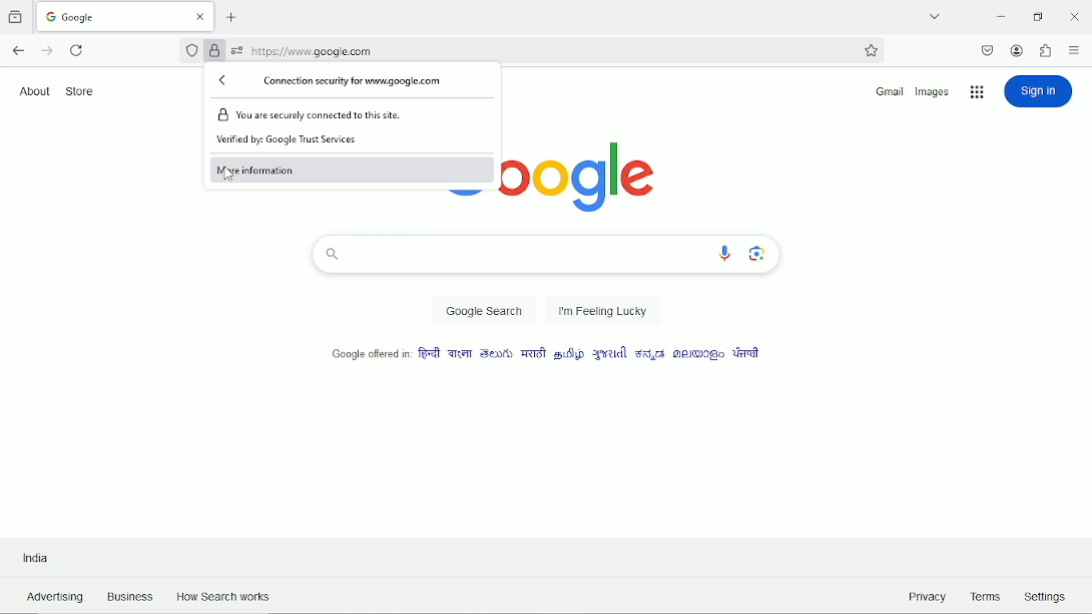 The width and height of the screenshot is (1092, 614). What do you see at coordinates (18, 15) in the screenshot?
I see `View recent browsing` at bounding box center [18, 15].